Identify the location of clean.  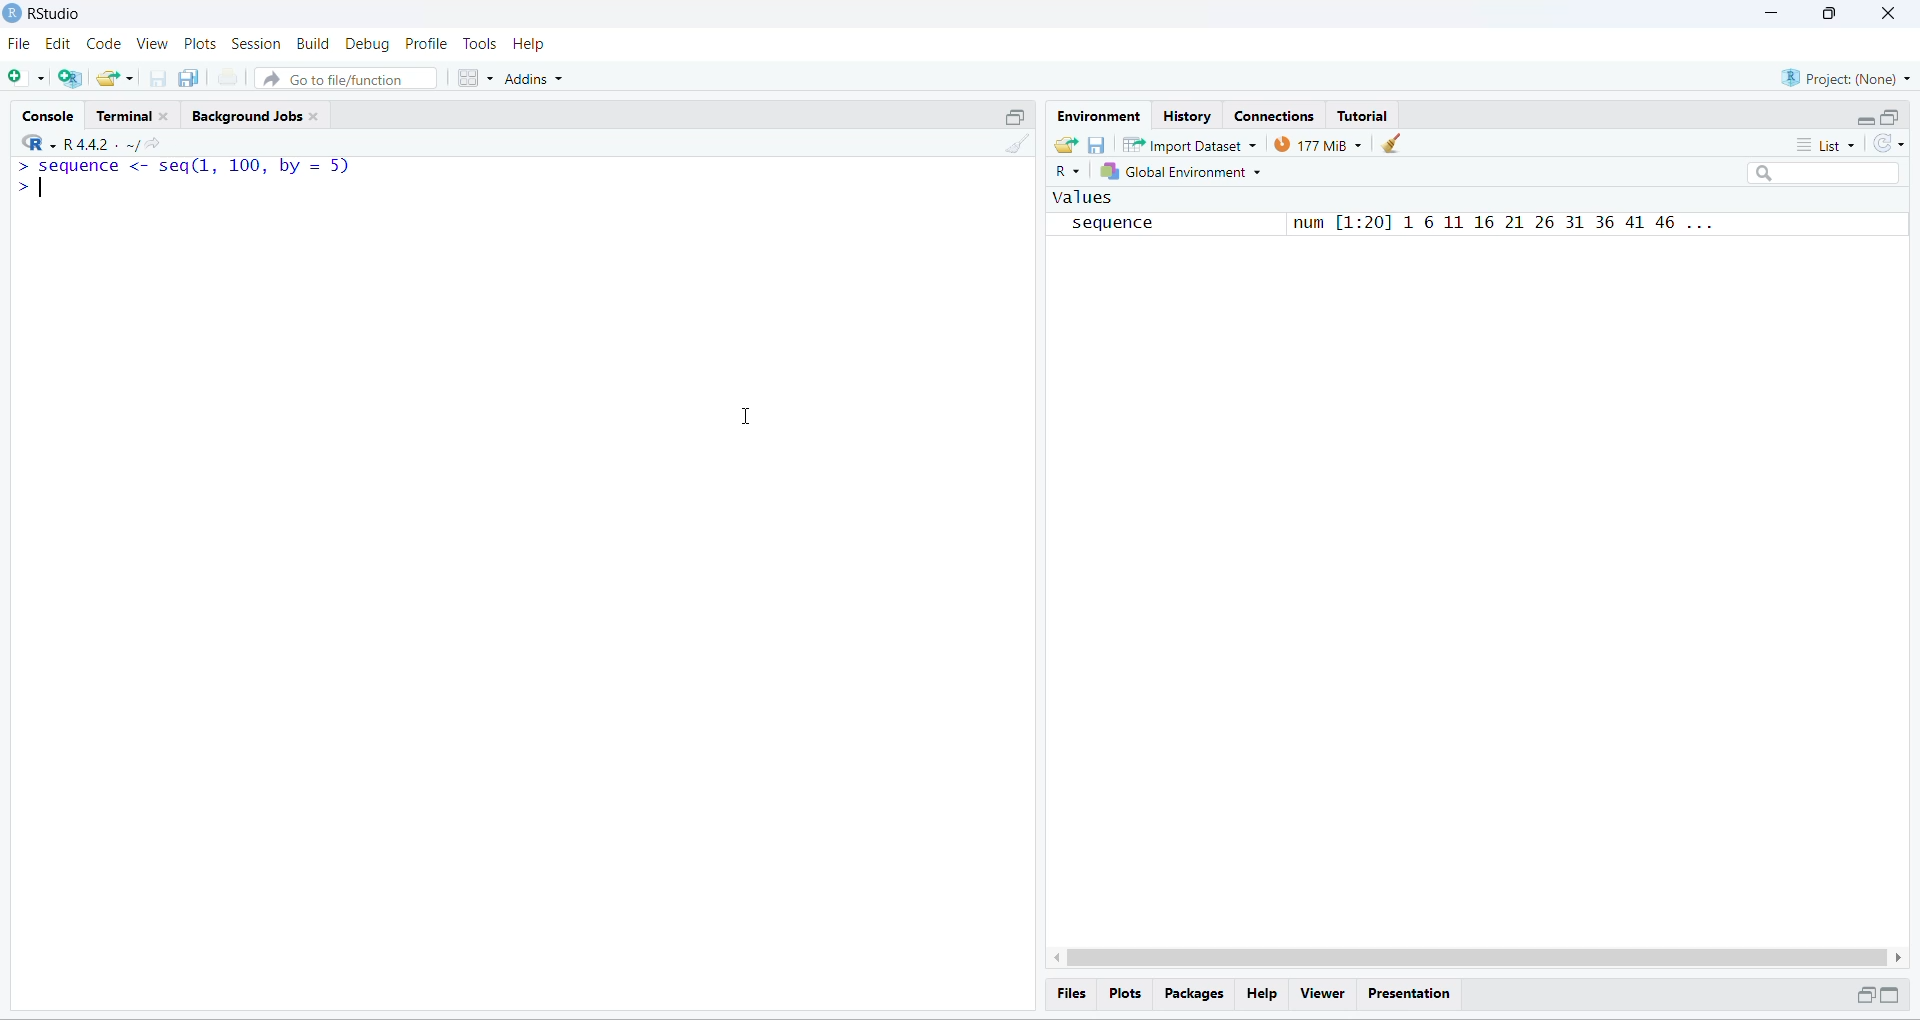
(1390, 144).